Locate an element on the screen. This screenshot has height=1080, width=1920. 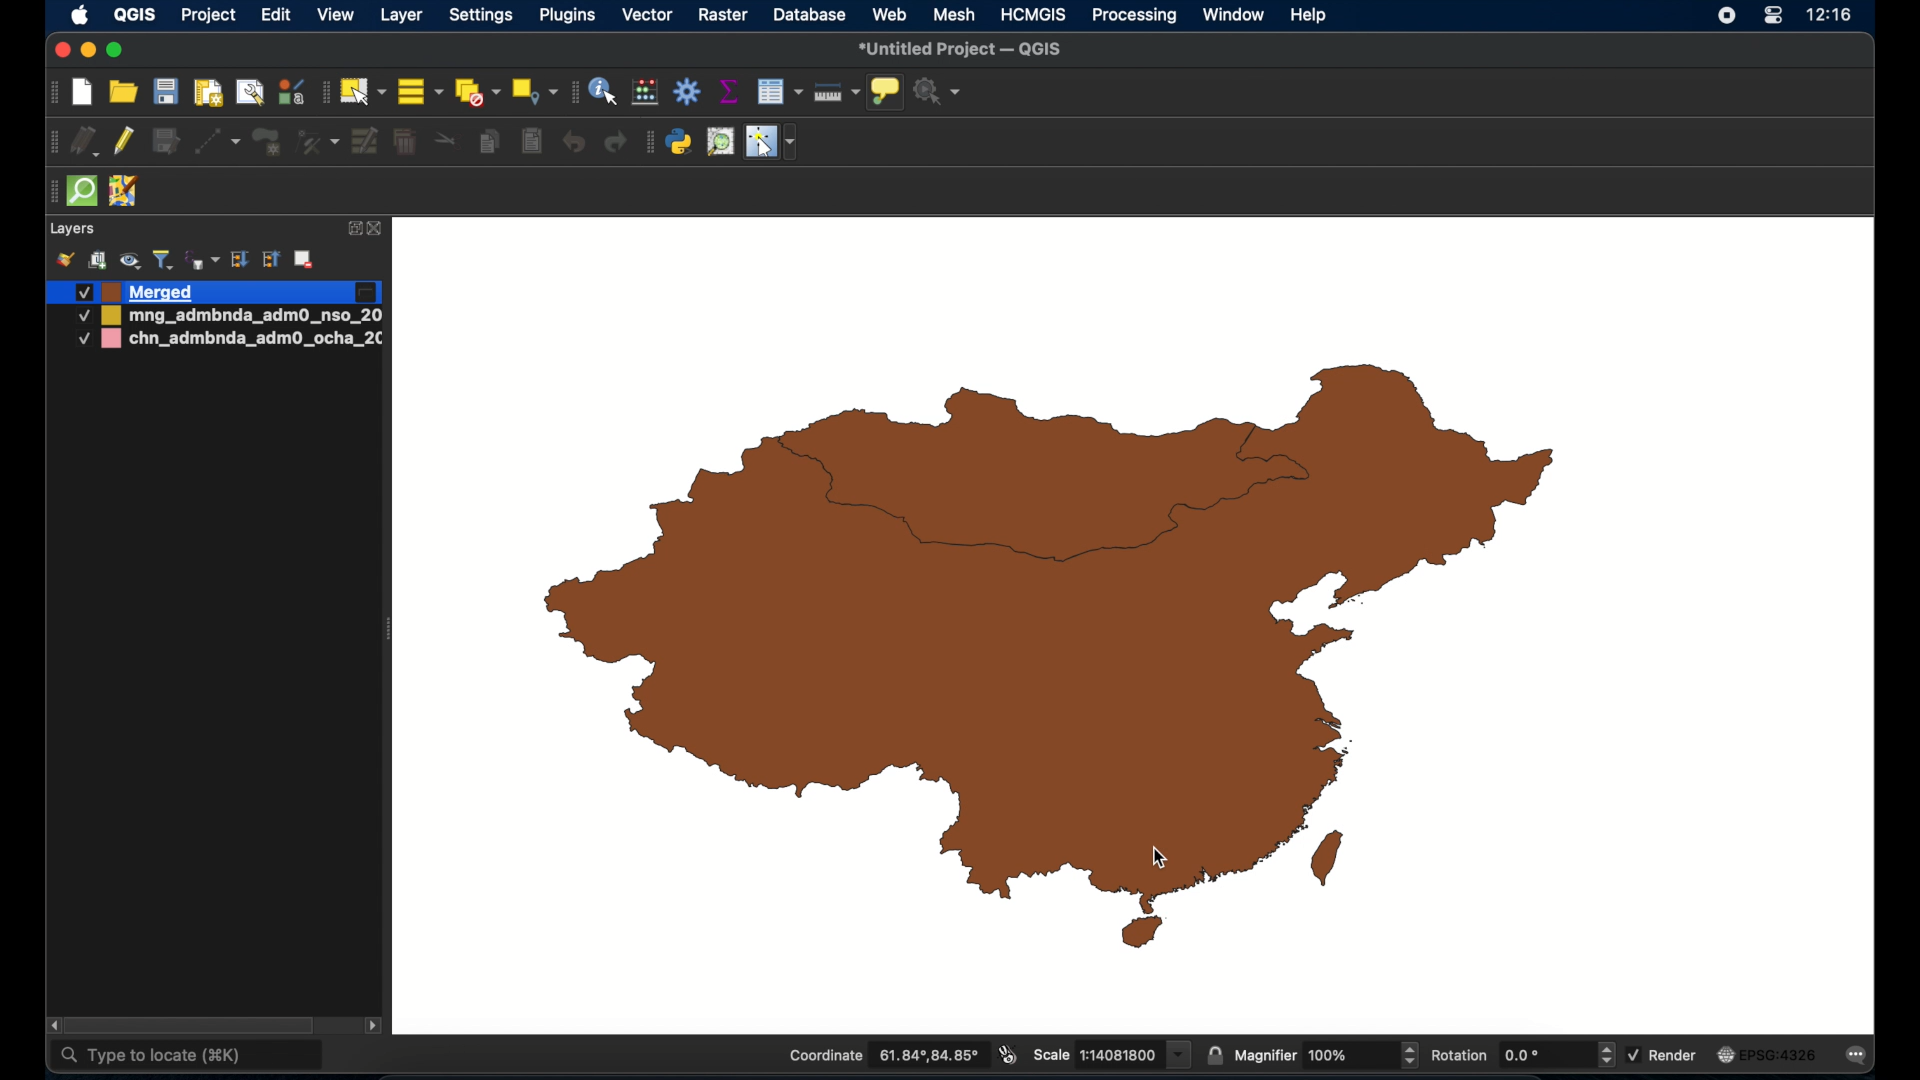
edit is located at coordinates (276, 17).